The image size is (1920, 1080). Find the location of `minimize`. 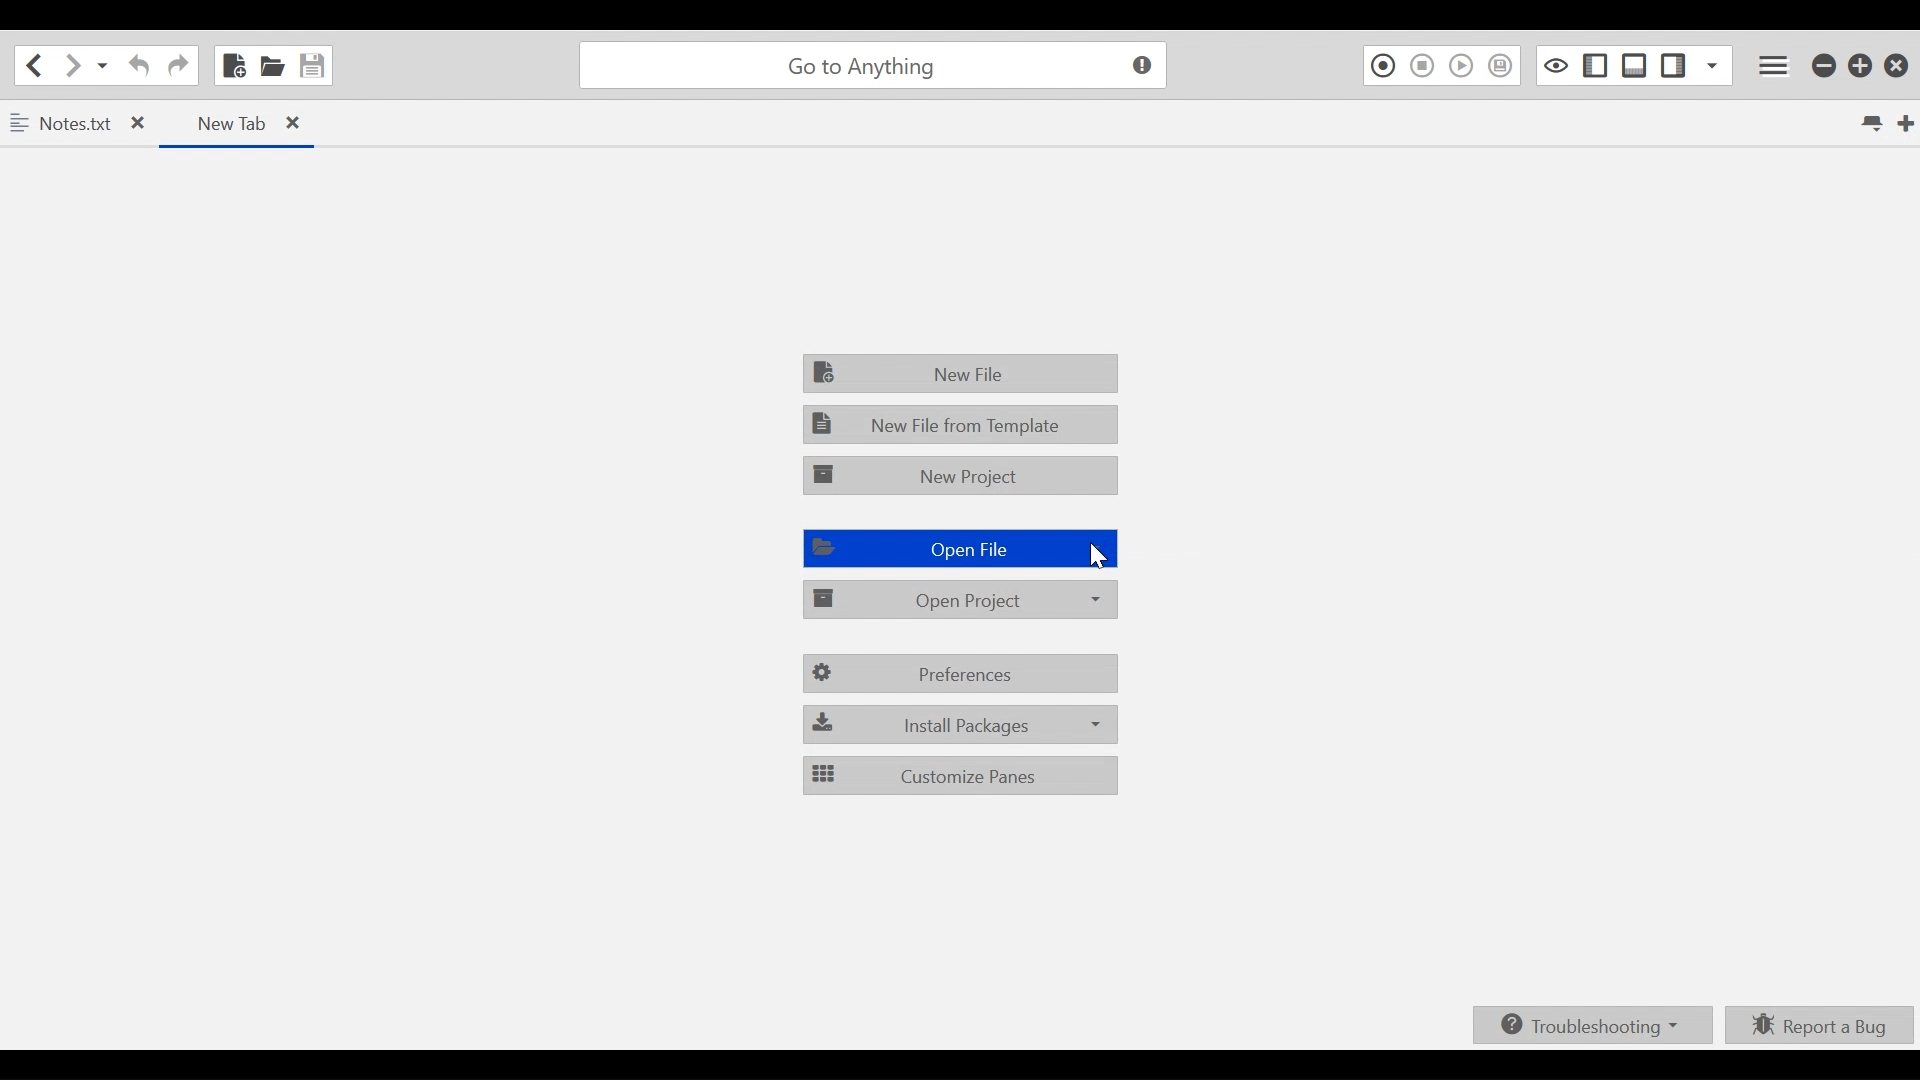

minimize is located at coordinates (1825, 67).